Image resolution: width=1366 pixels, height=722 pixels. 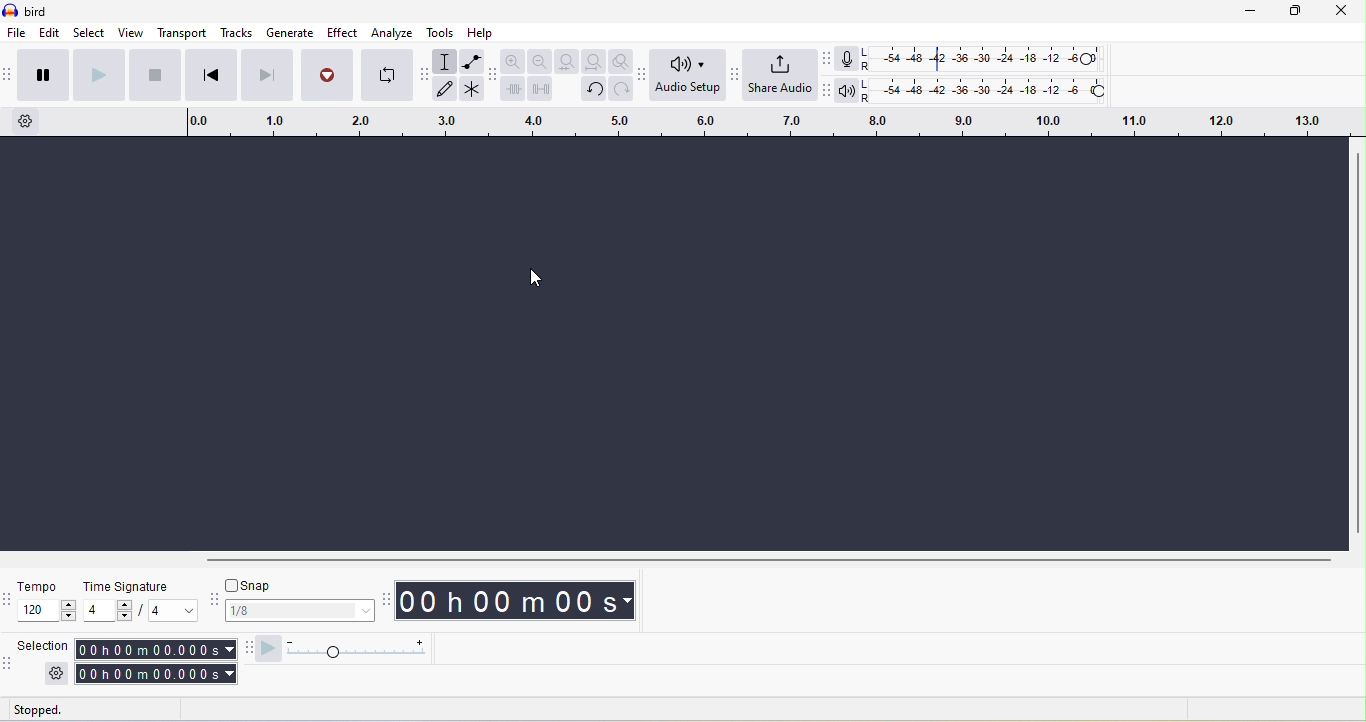 What do you see at coordinates (620, 61) in the screenshot?
I see `zoom toggle` at bounding box center [620, 61].